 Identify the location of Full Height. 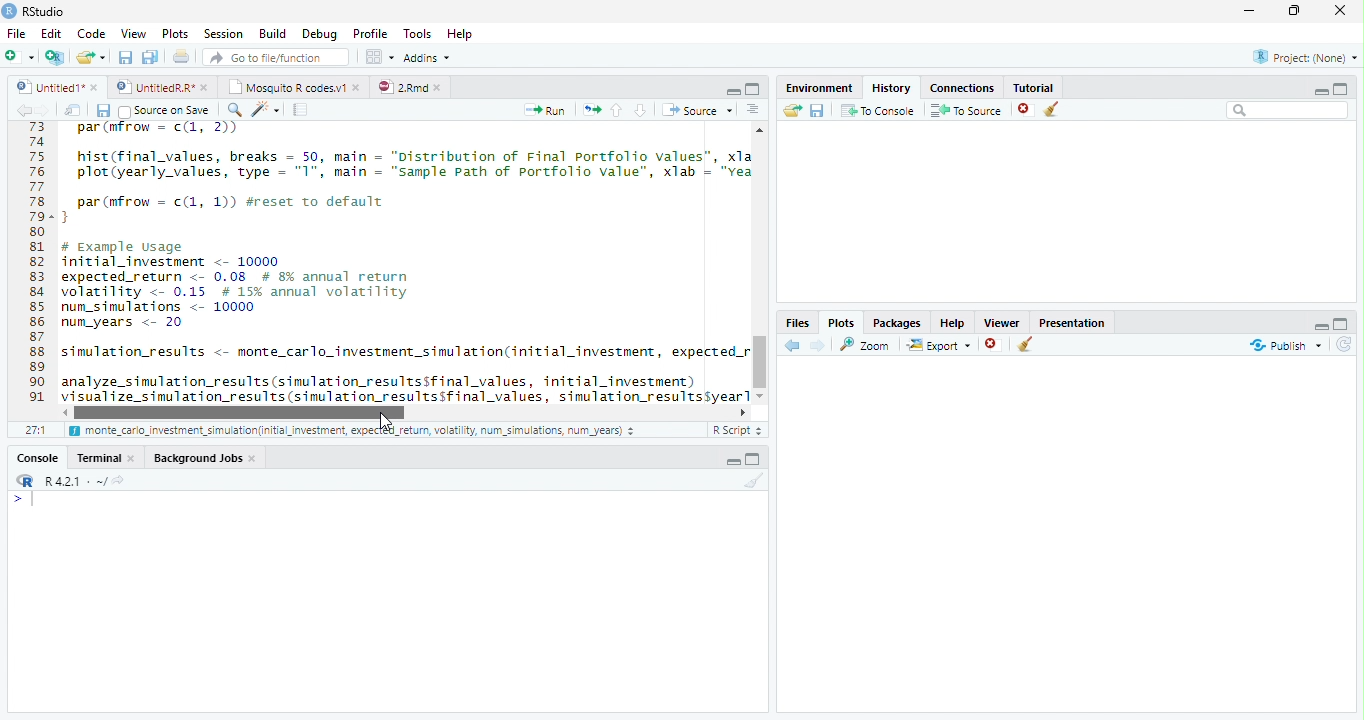
(1342, 87).